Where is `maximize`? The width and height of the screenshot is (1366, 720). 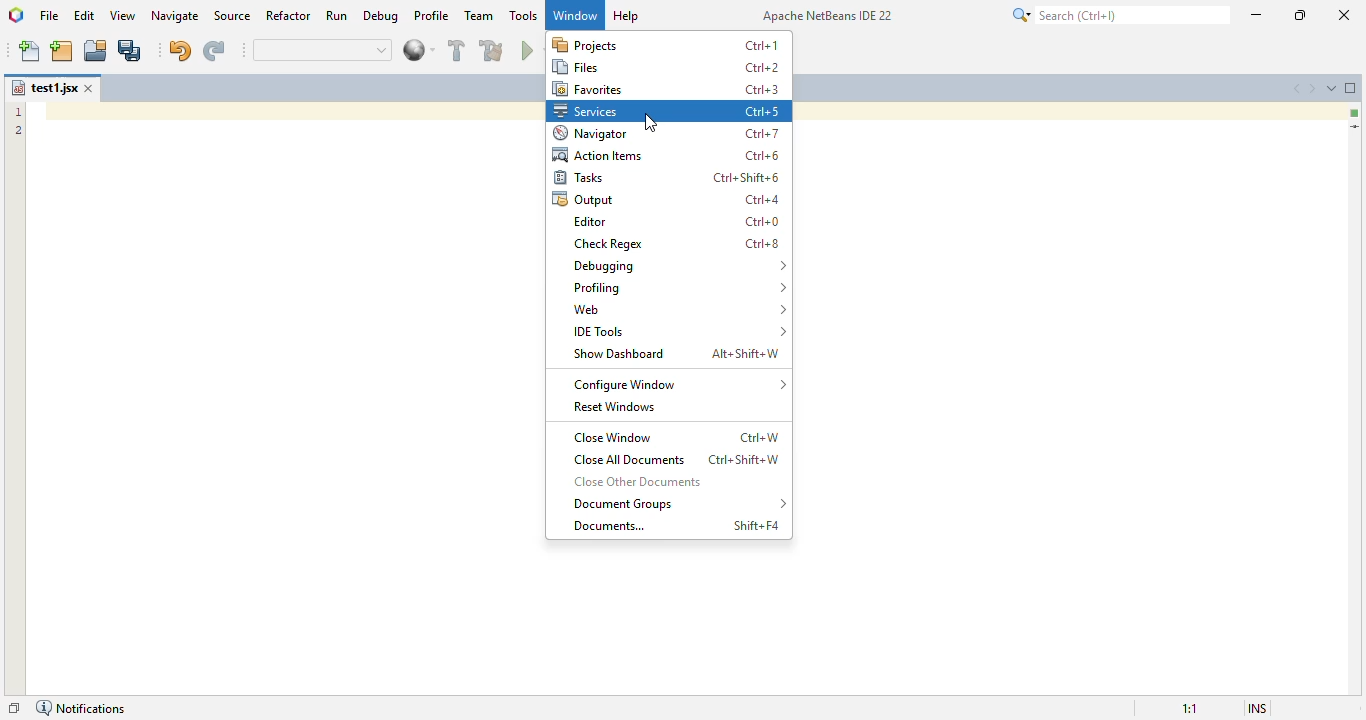
maximize is located at coordinates (1299, 15).